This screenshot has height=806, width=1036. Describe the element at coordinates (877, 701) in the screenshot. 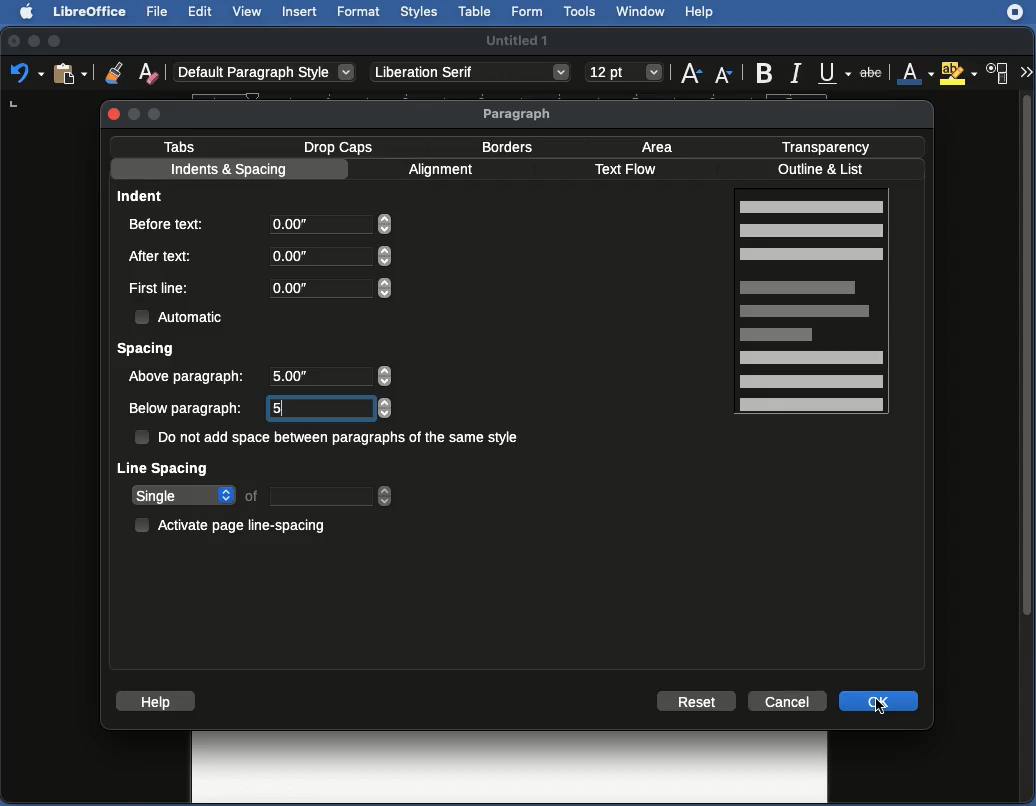

I see `ok` at that location.